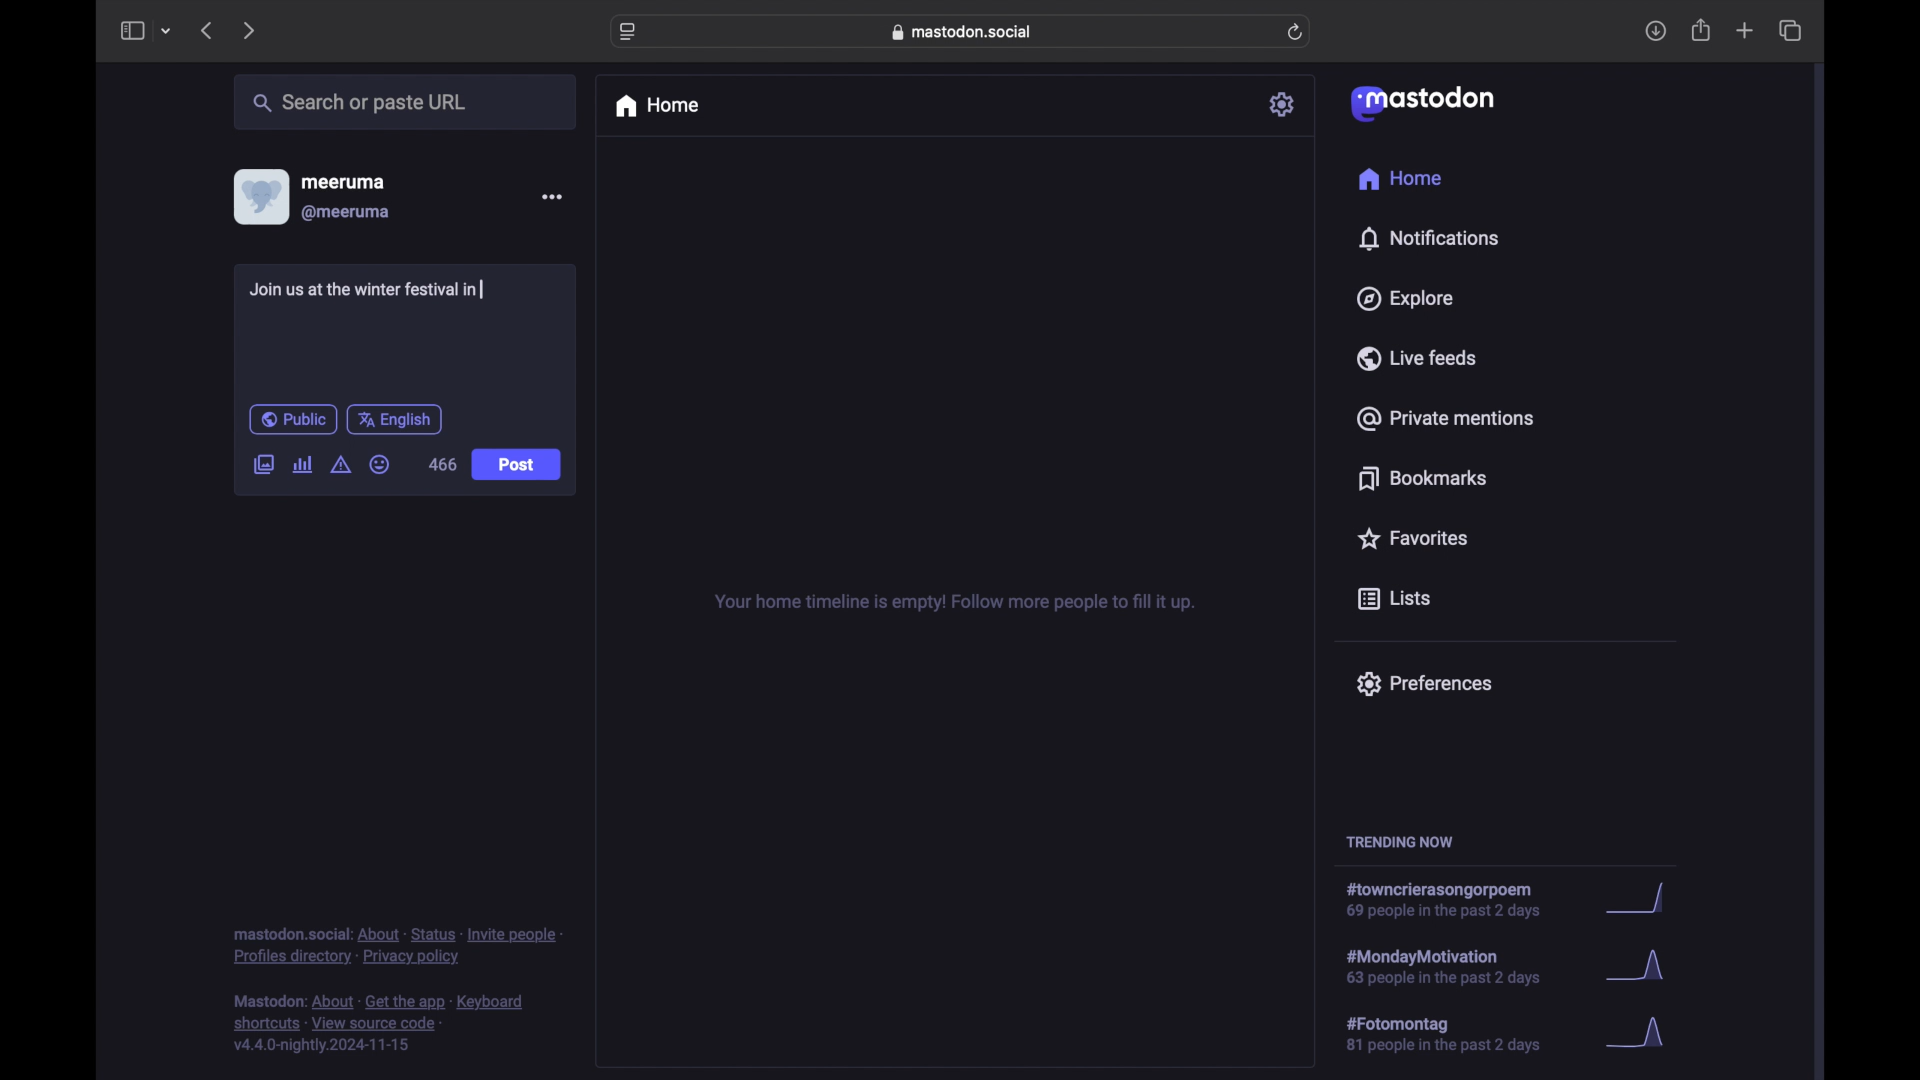 This screenshot has width=1920, height=1080. Describe the element at coordinates (206, 30) in the screenshot. I see `previous` at that location.